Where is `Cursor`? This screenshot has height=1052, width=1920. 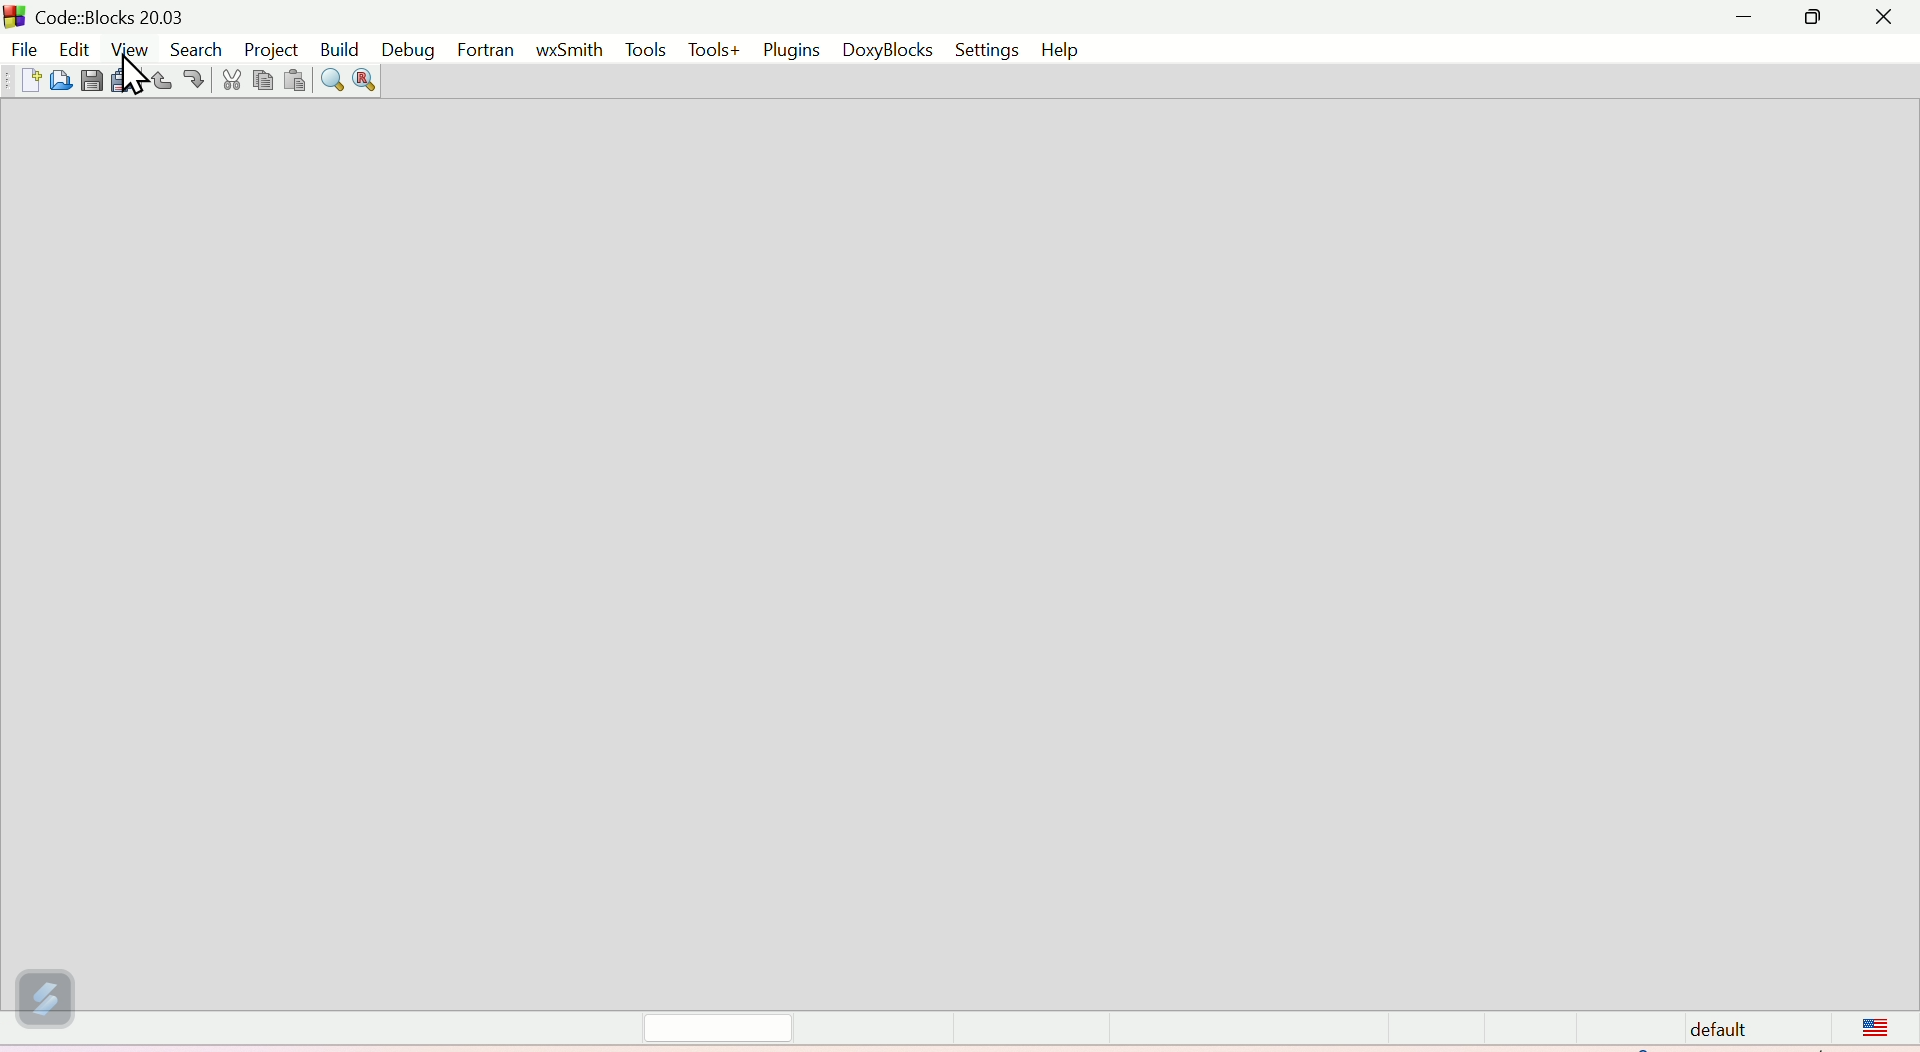
Cursor is located at coordinates (133, 79).